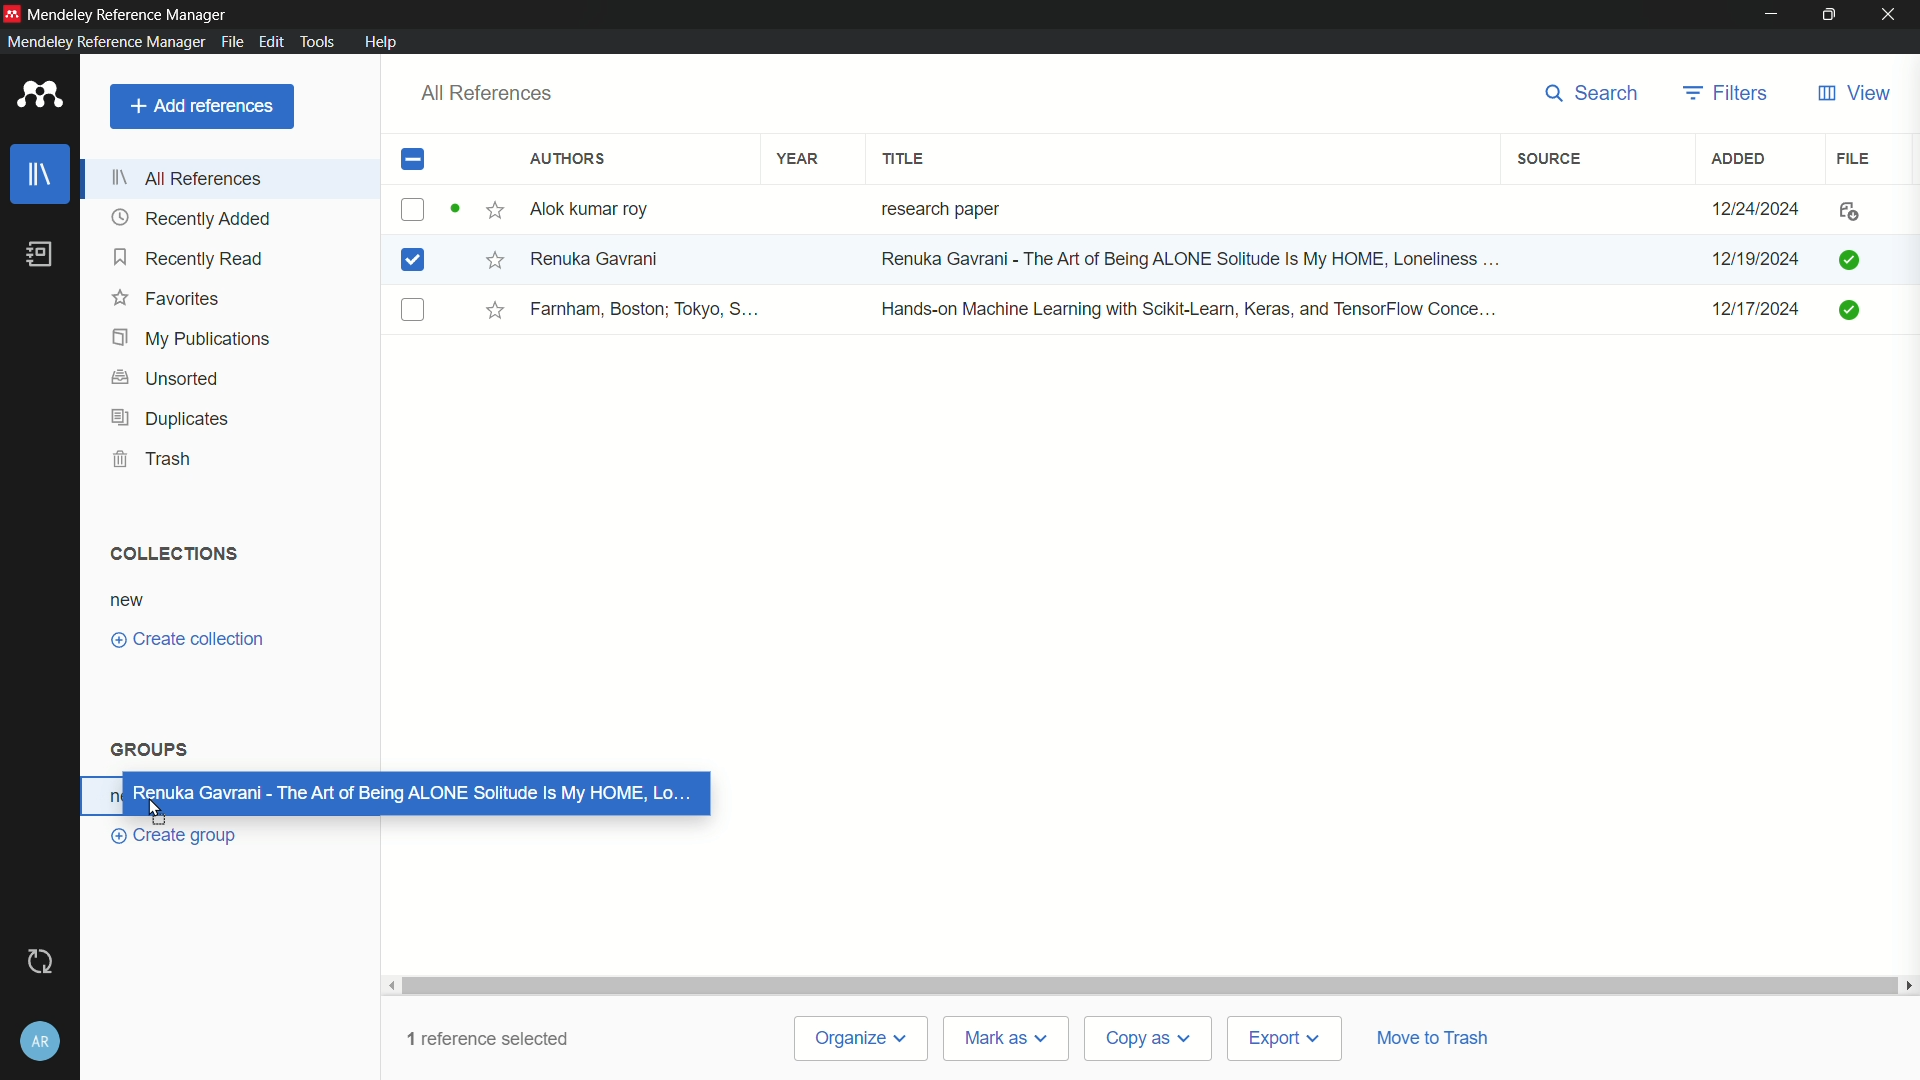  Describe the element at coordinates (188, 640) in the screenshot. I see `create collection` at that location.